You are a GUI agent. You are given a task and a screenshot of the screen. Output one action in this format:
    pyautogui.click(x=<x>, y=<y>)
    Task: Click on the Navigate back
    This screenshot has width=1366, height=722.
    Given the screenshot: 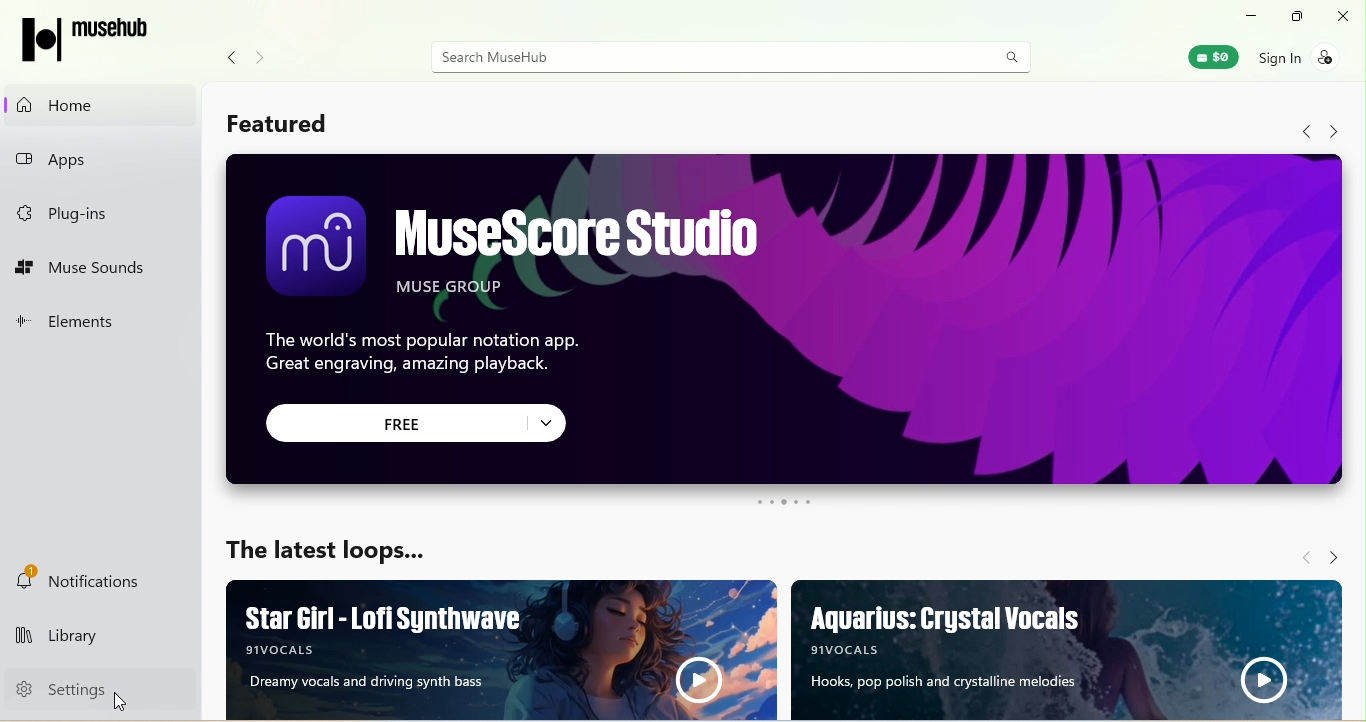 What is the action you would take?
    pyautogui.click(x=226, y=61)
    